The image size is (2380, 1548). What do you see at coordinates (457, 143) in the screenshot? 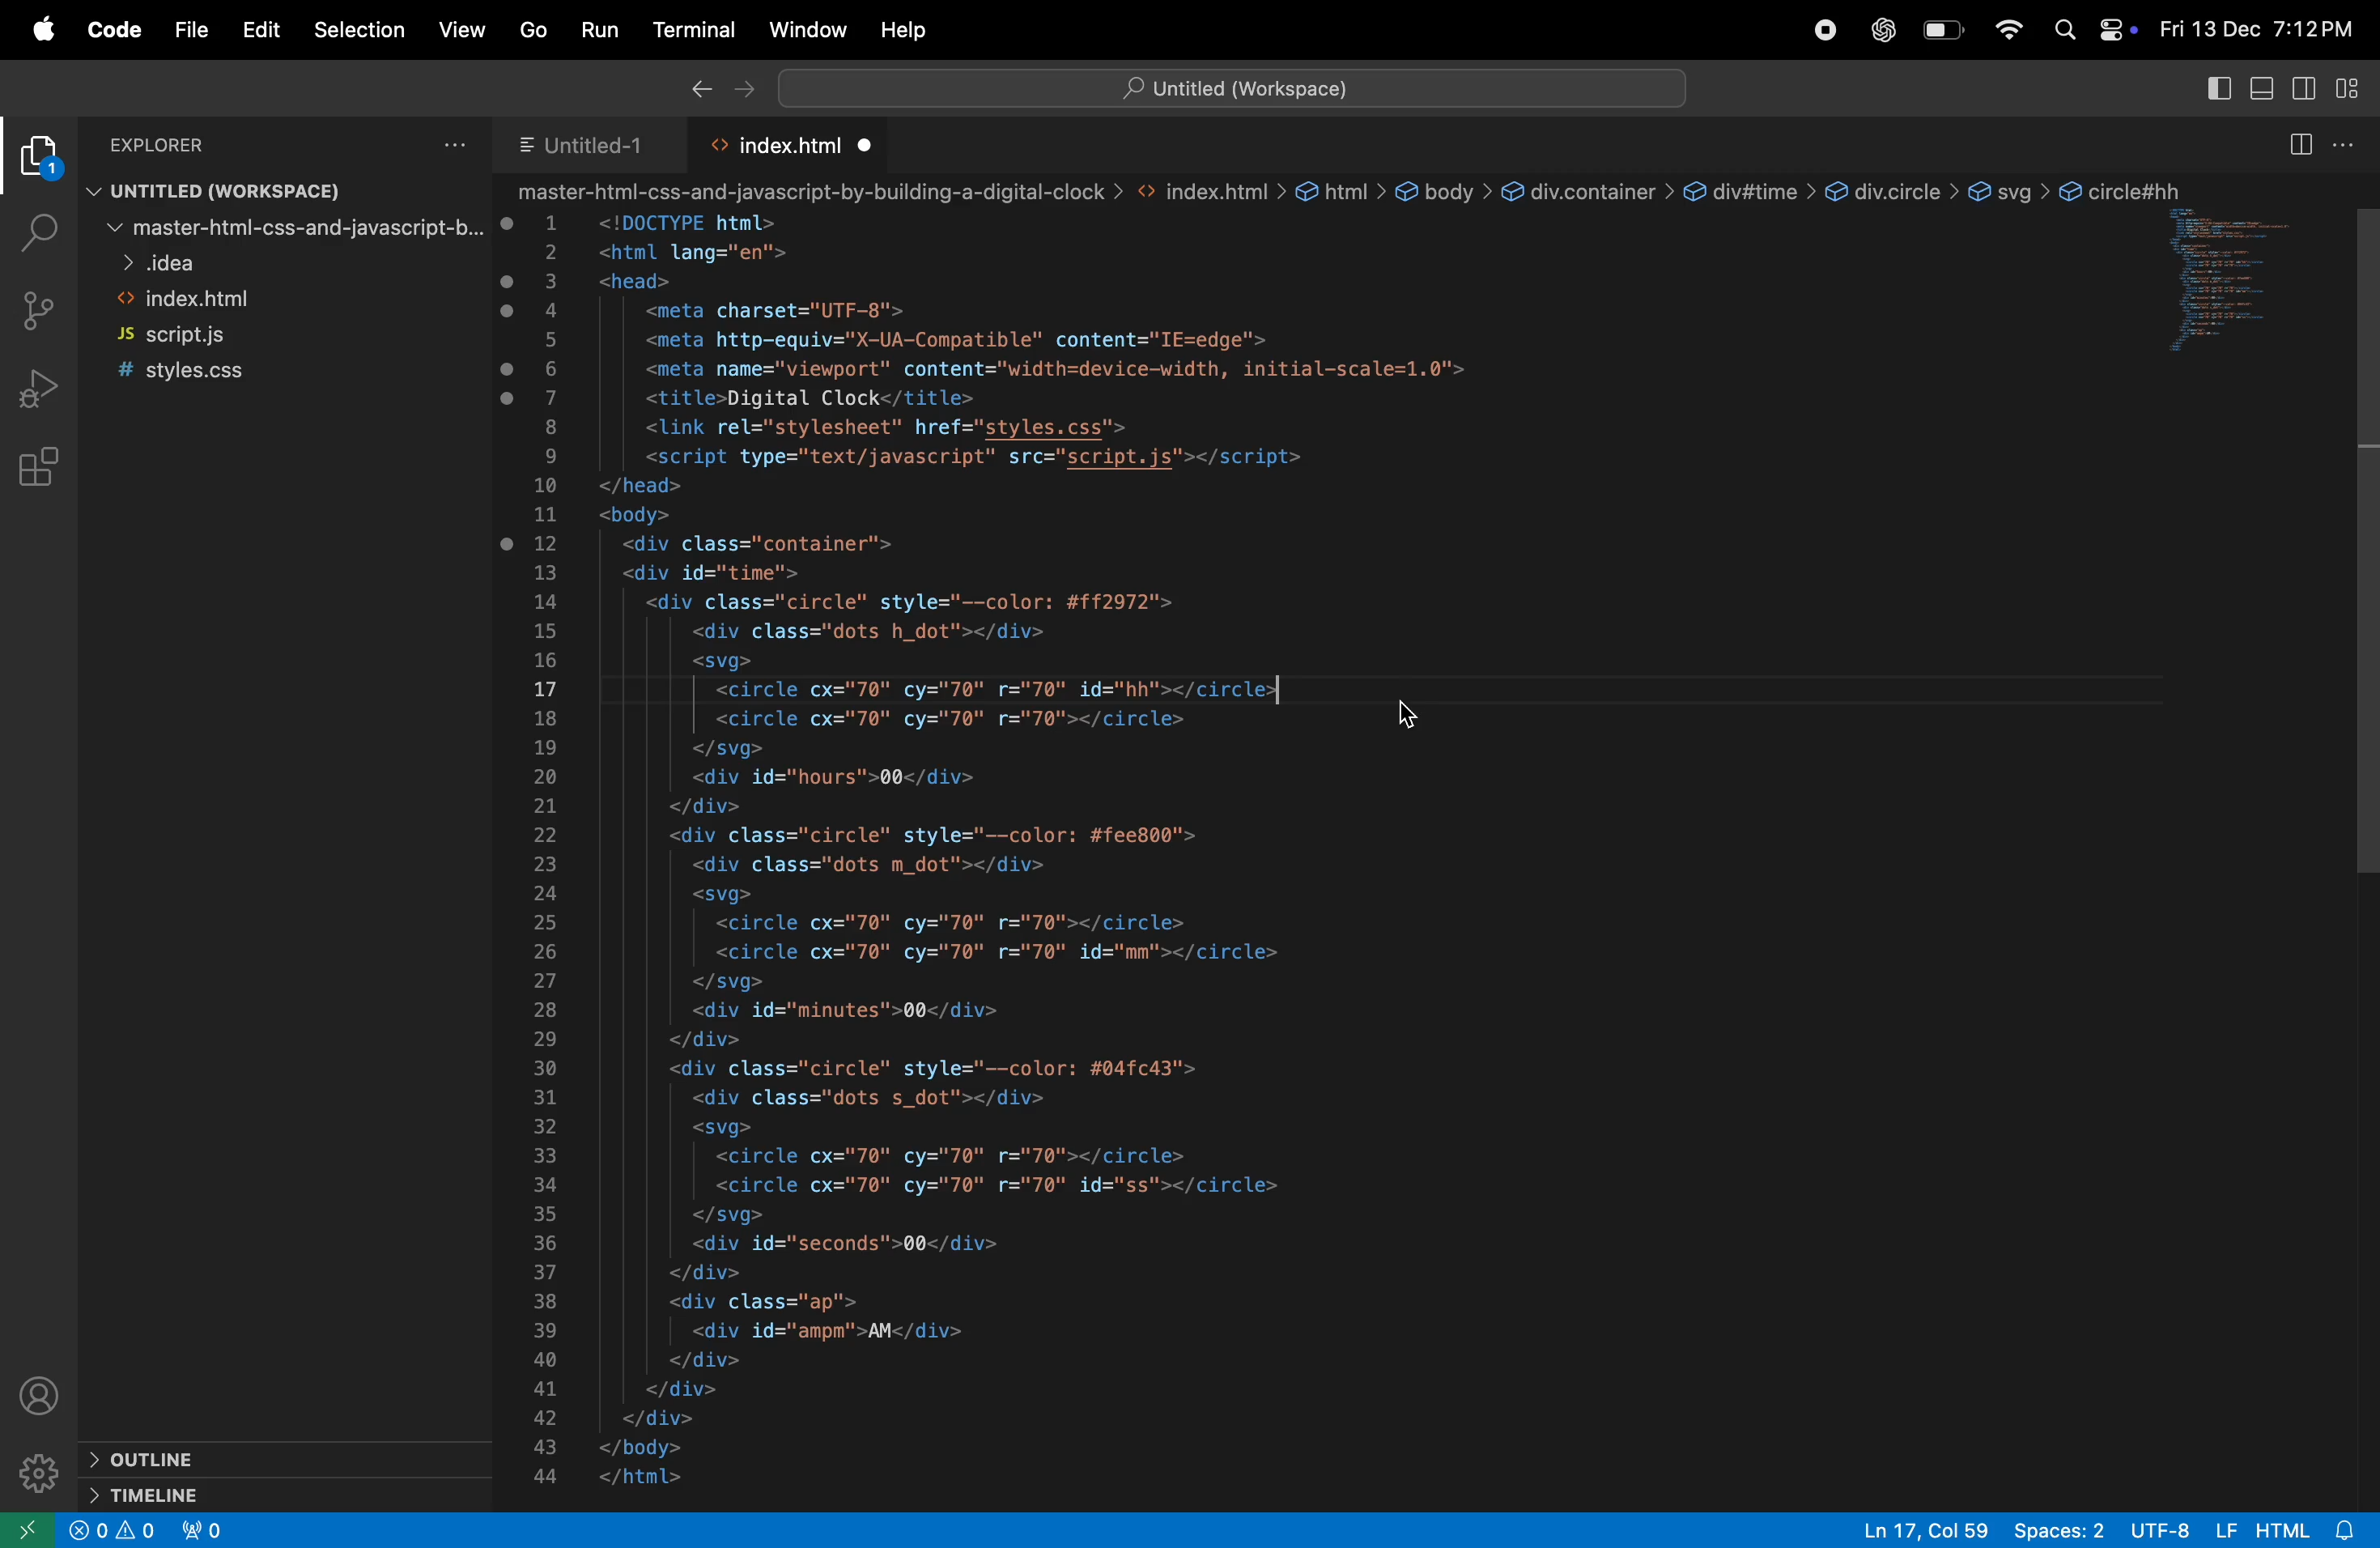
I see `options` at bounding box center [457, 143].